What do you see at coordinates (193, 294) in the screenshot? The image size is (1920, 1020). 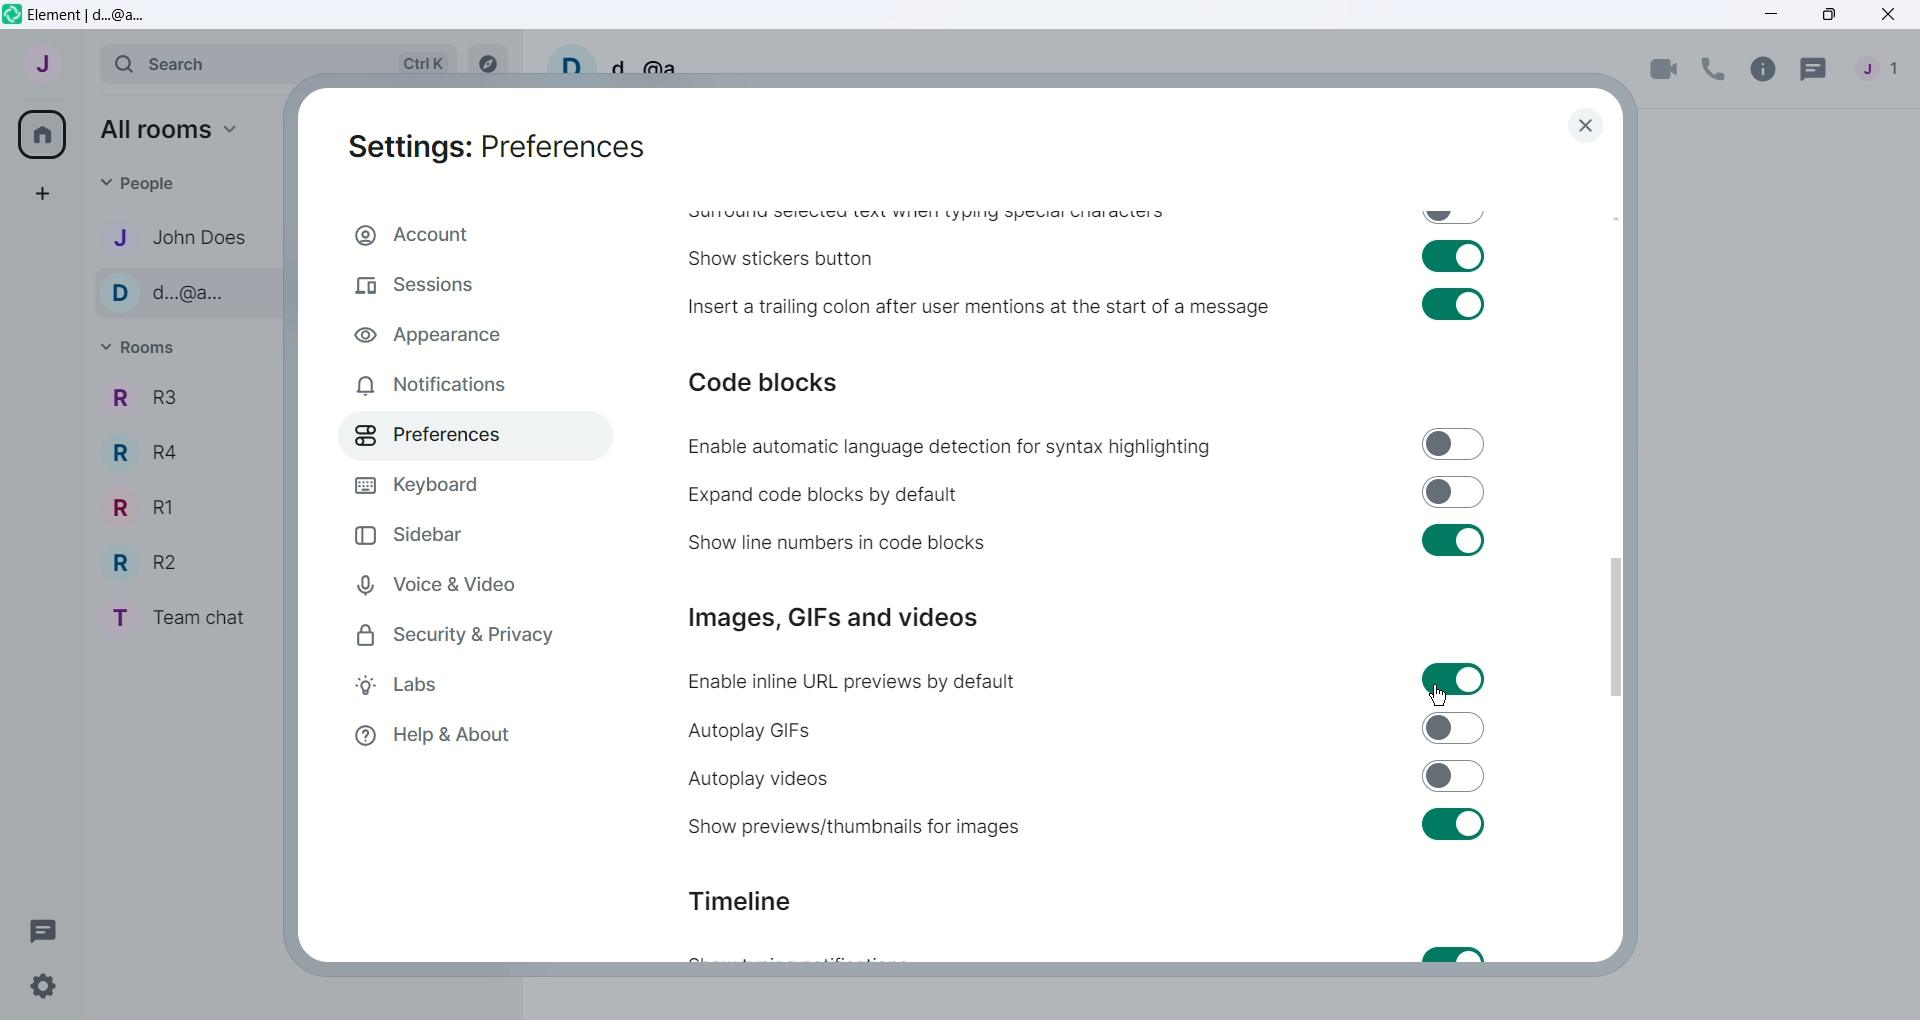 I see `d...@a... - Contact name` at bounding box center [193, 294].